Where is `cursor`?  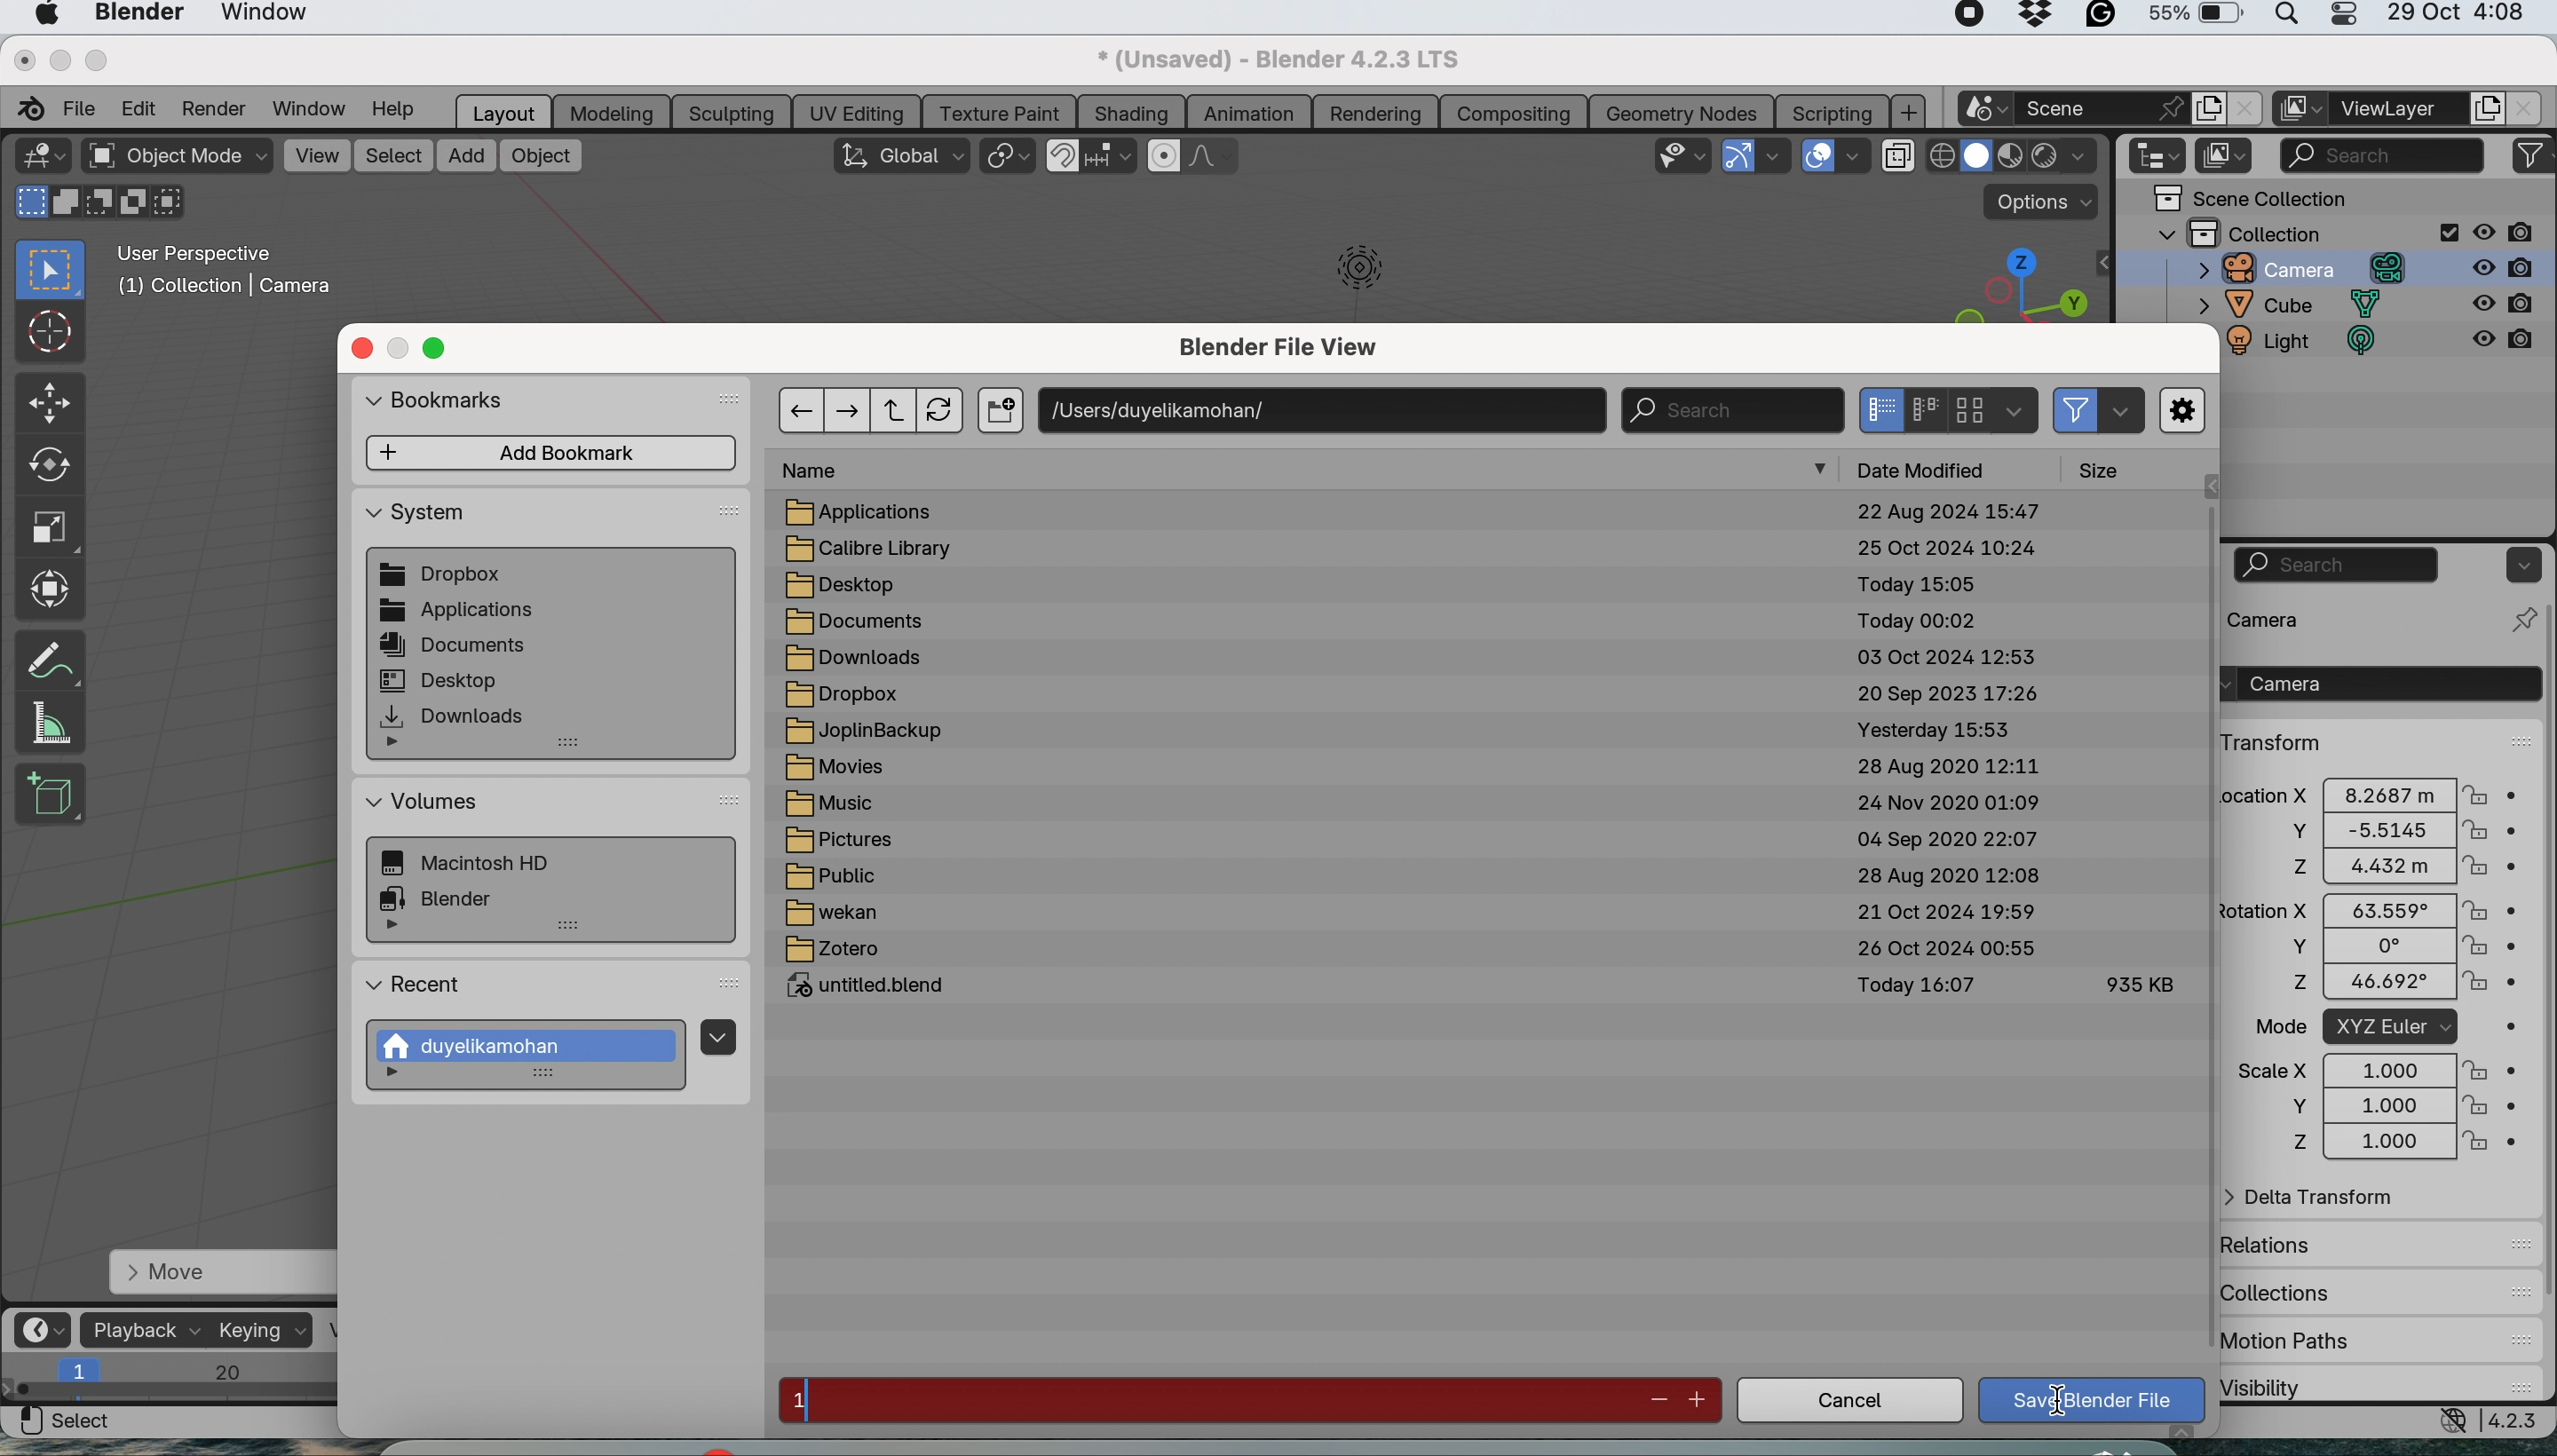
cursor is located at coordinates (2058, 1403).